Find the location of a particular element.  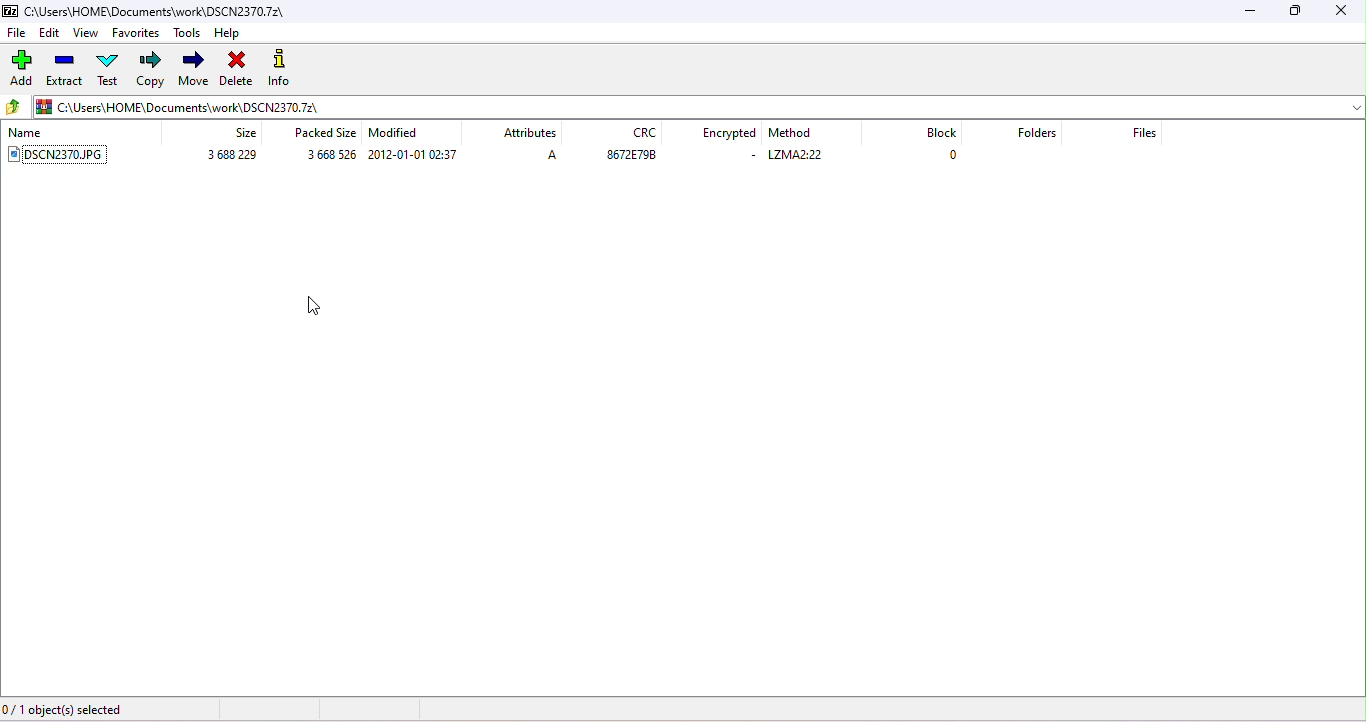

favorites is located at coordinates (137, 33).